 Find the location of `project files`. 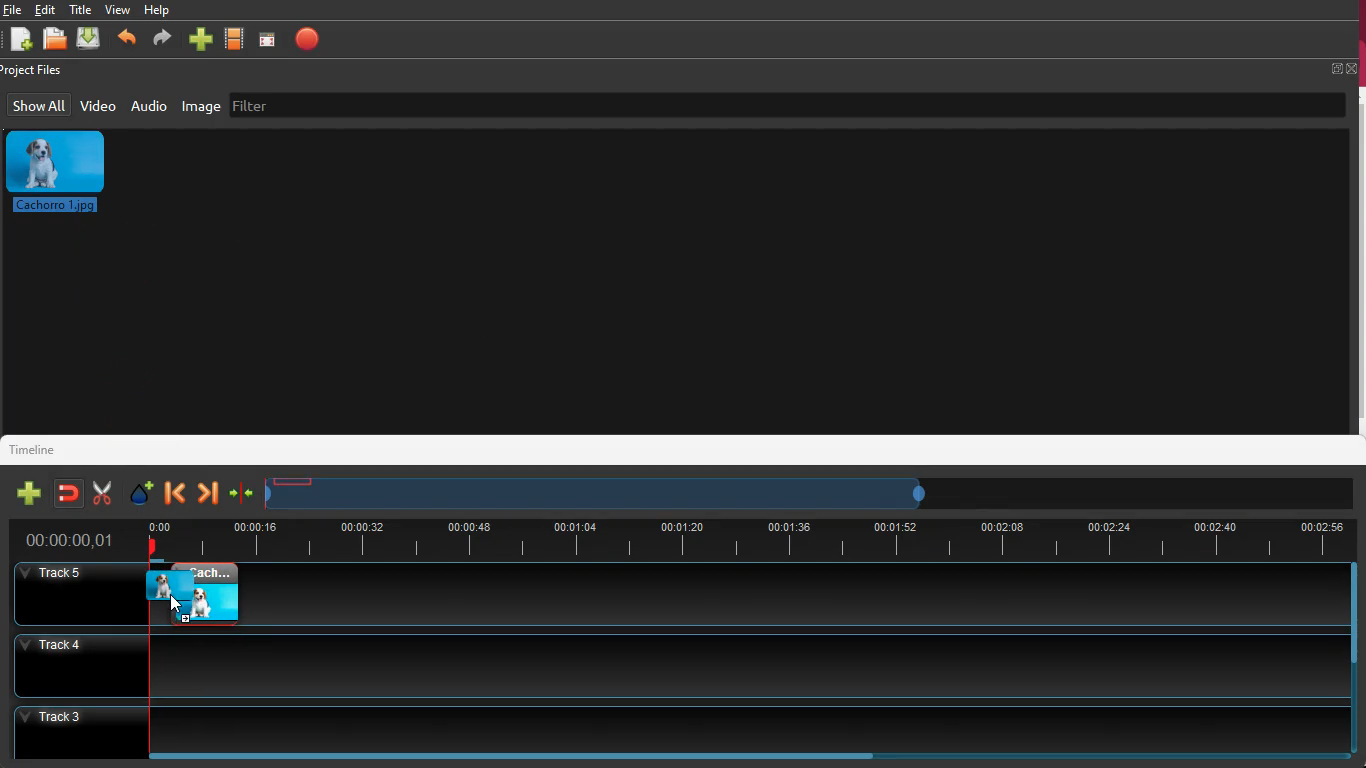

project files is located at coordinates (36, 71).